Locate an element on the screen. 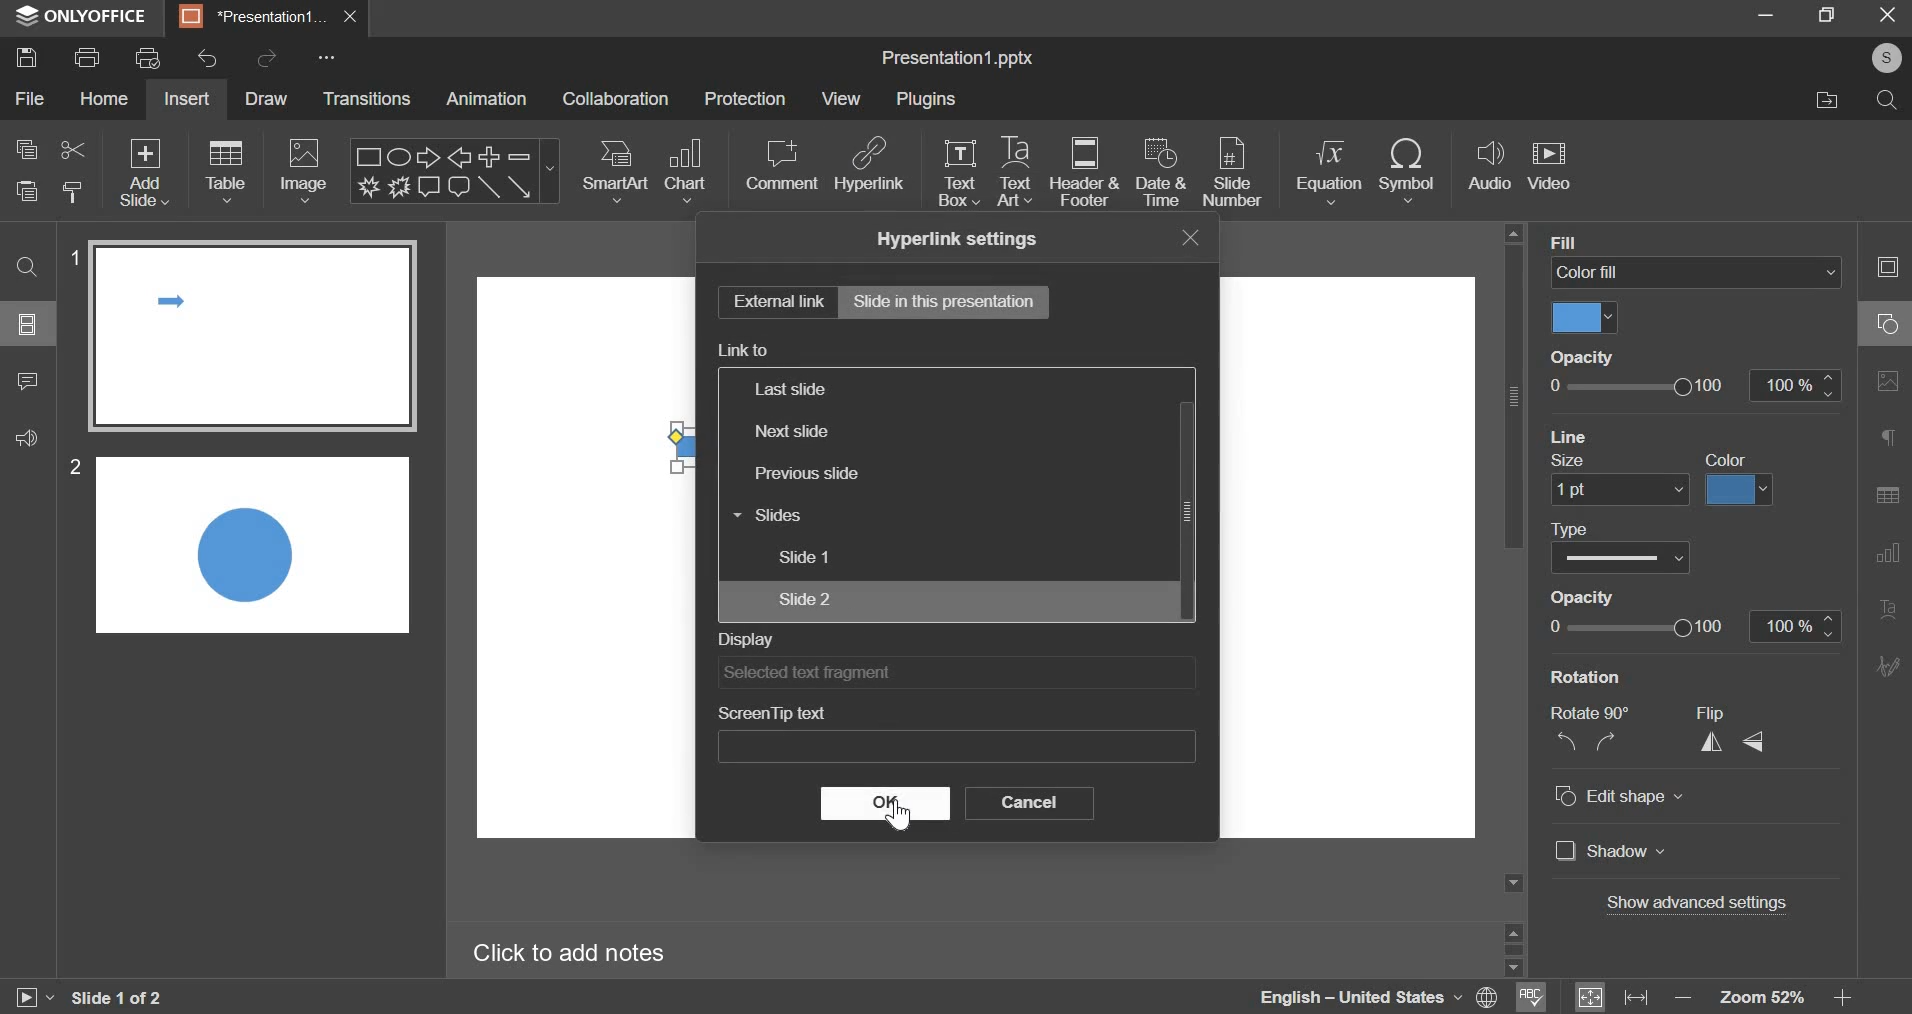 This screenshot has width=1912, height=1014. search is located at coordinates (1889, 102).